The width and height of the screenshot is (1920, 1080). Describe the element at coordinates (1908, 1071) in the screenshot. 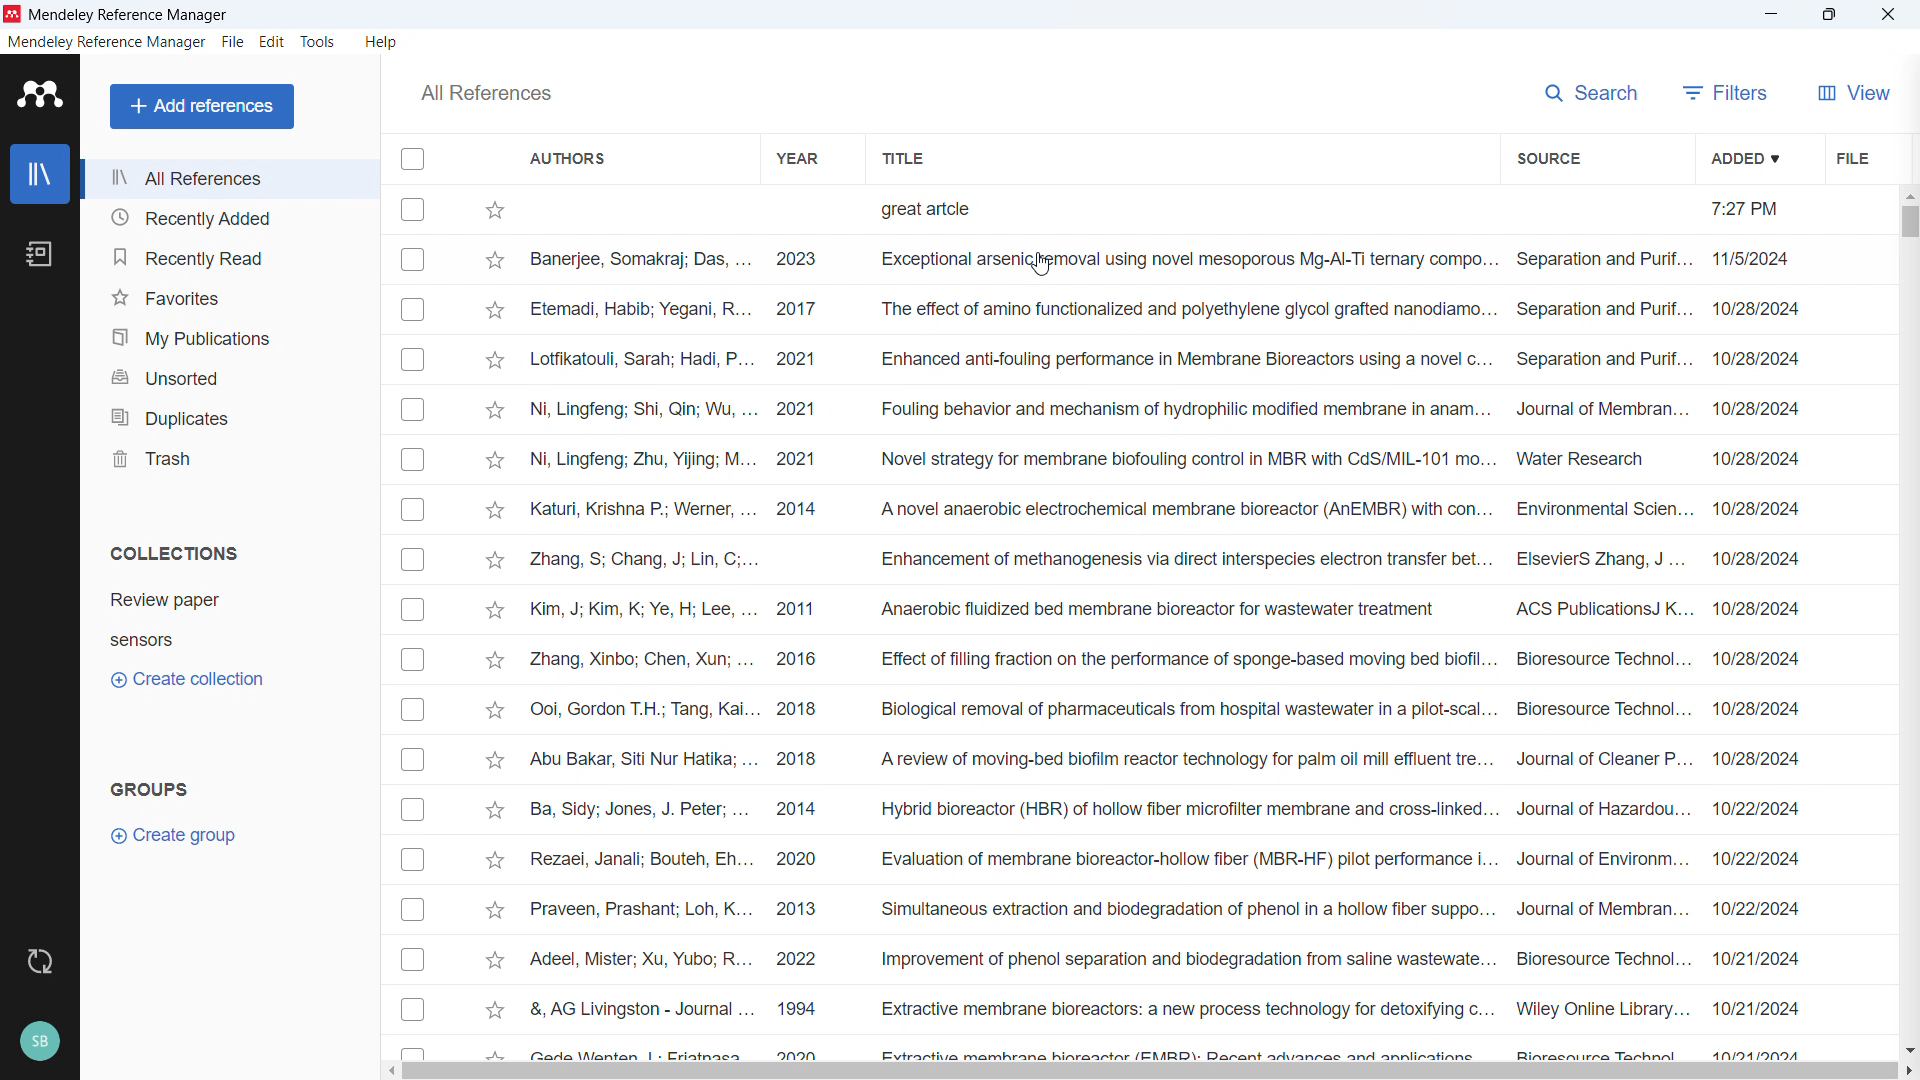

I see `Scroll right ` at that location.